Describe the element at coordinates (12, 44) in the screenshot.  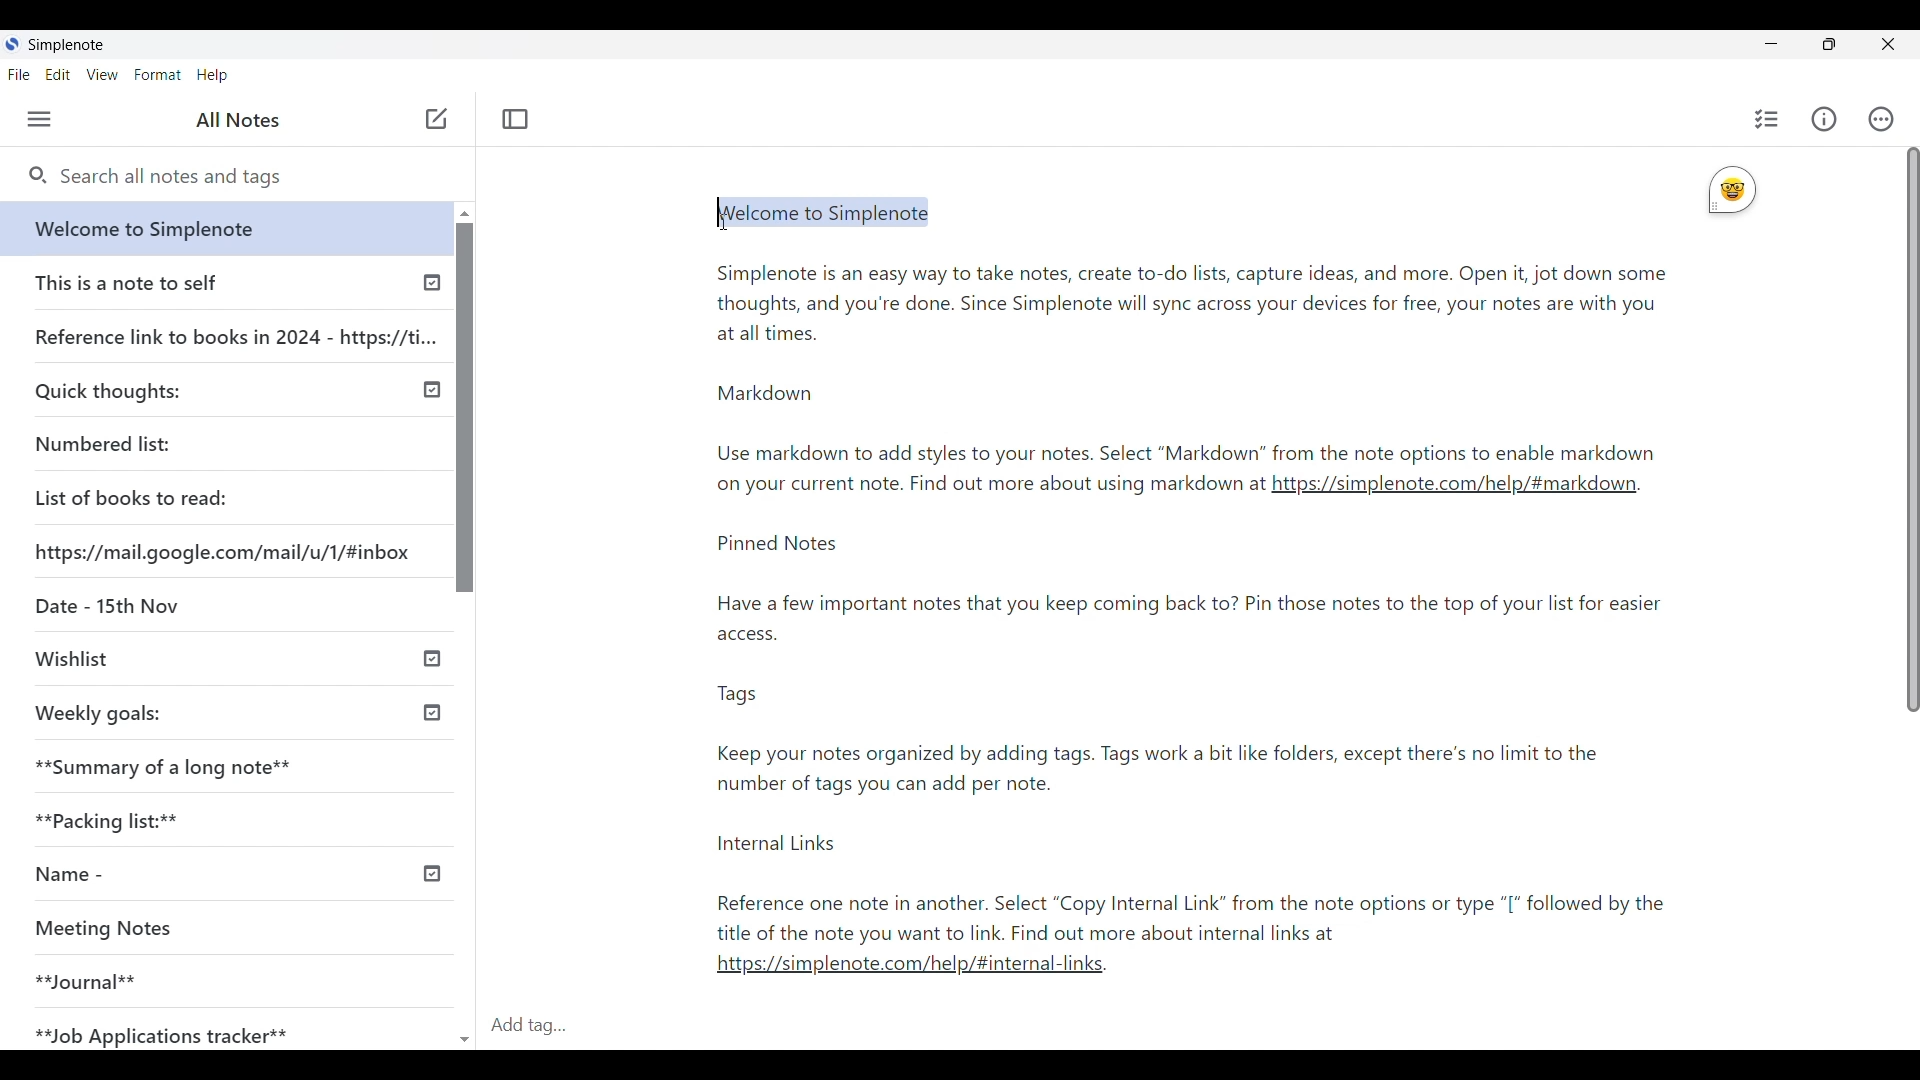
I see `Software logo` at that location.